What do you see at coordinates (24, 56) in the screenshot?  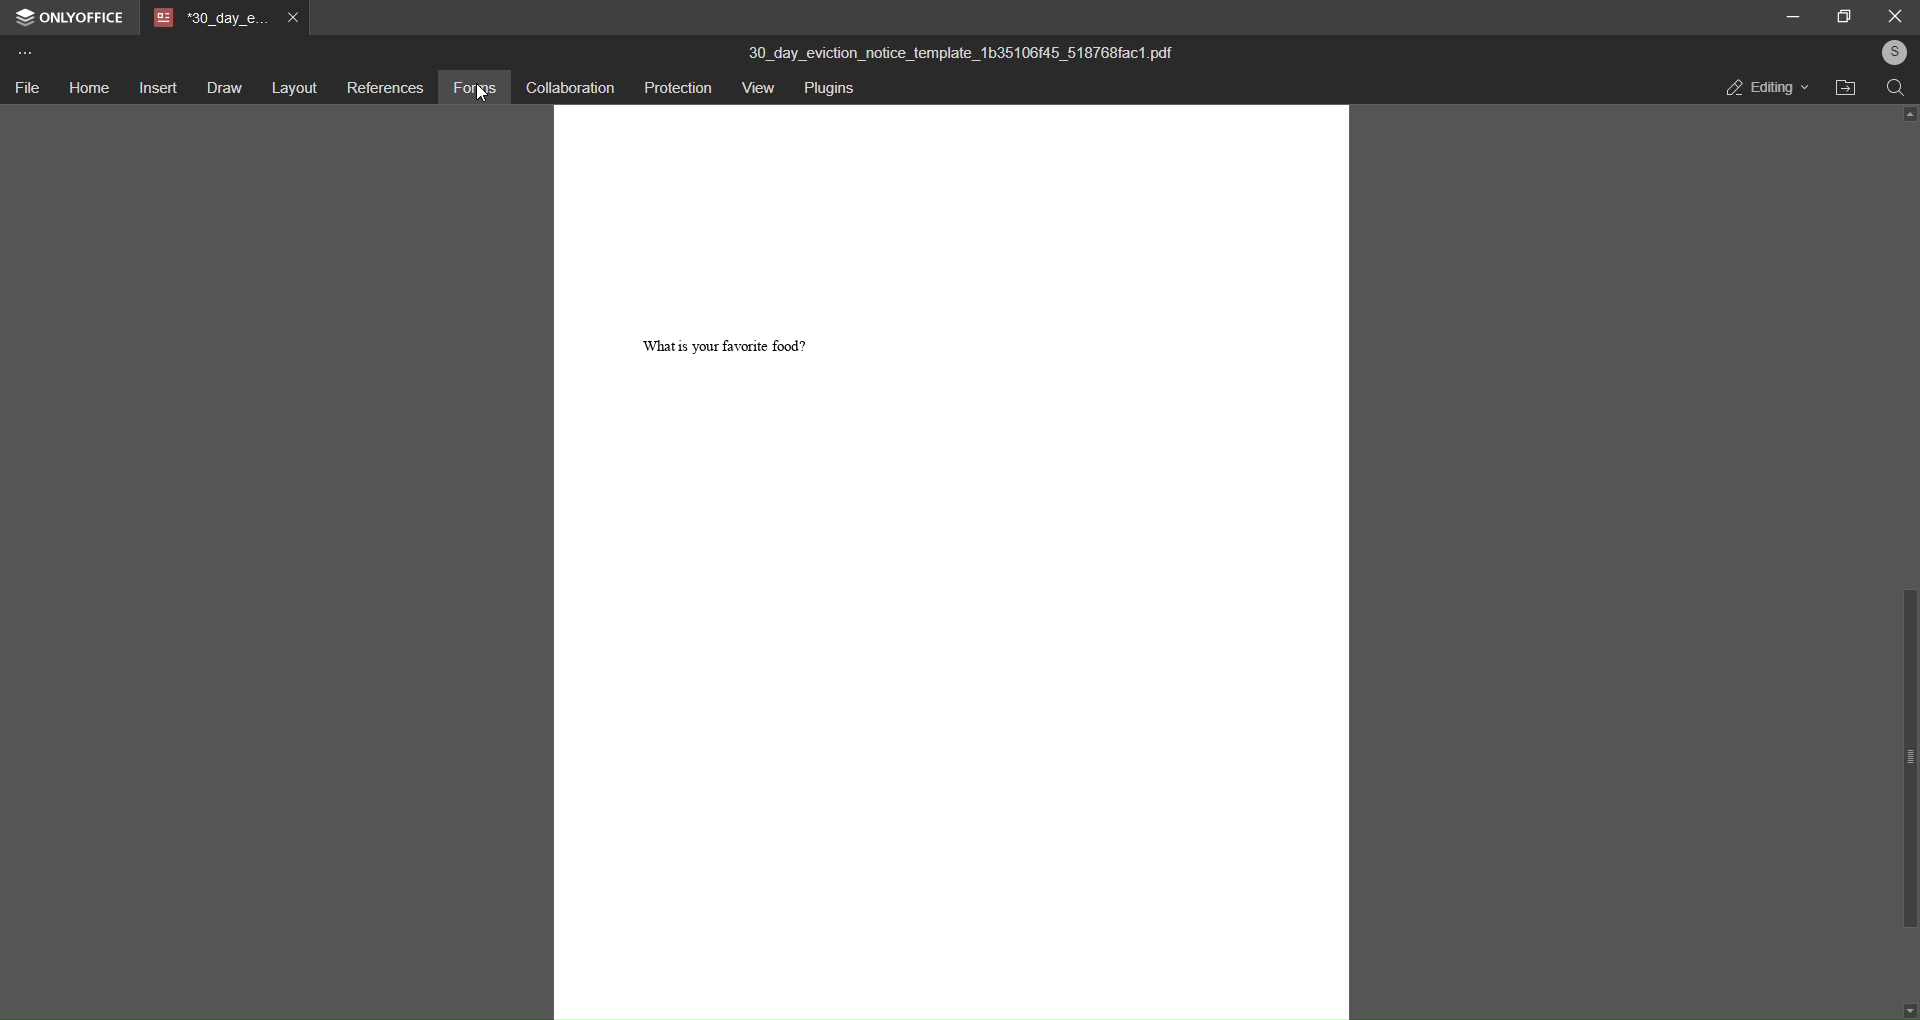 I see `more` at bounding box center [24, 56].